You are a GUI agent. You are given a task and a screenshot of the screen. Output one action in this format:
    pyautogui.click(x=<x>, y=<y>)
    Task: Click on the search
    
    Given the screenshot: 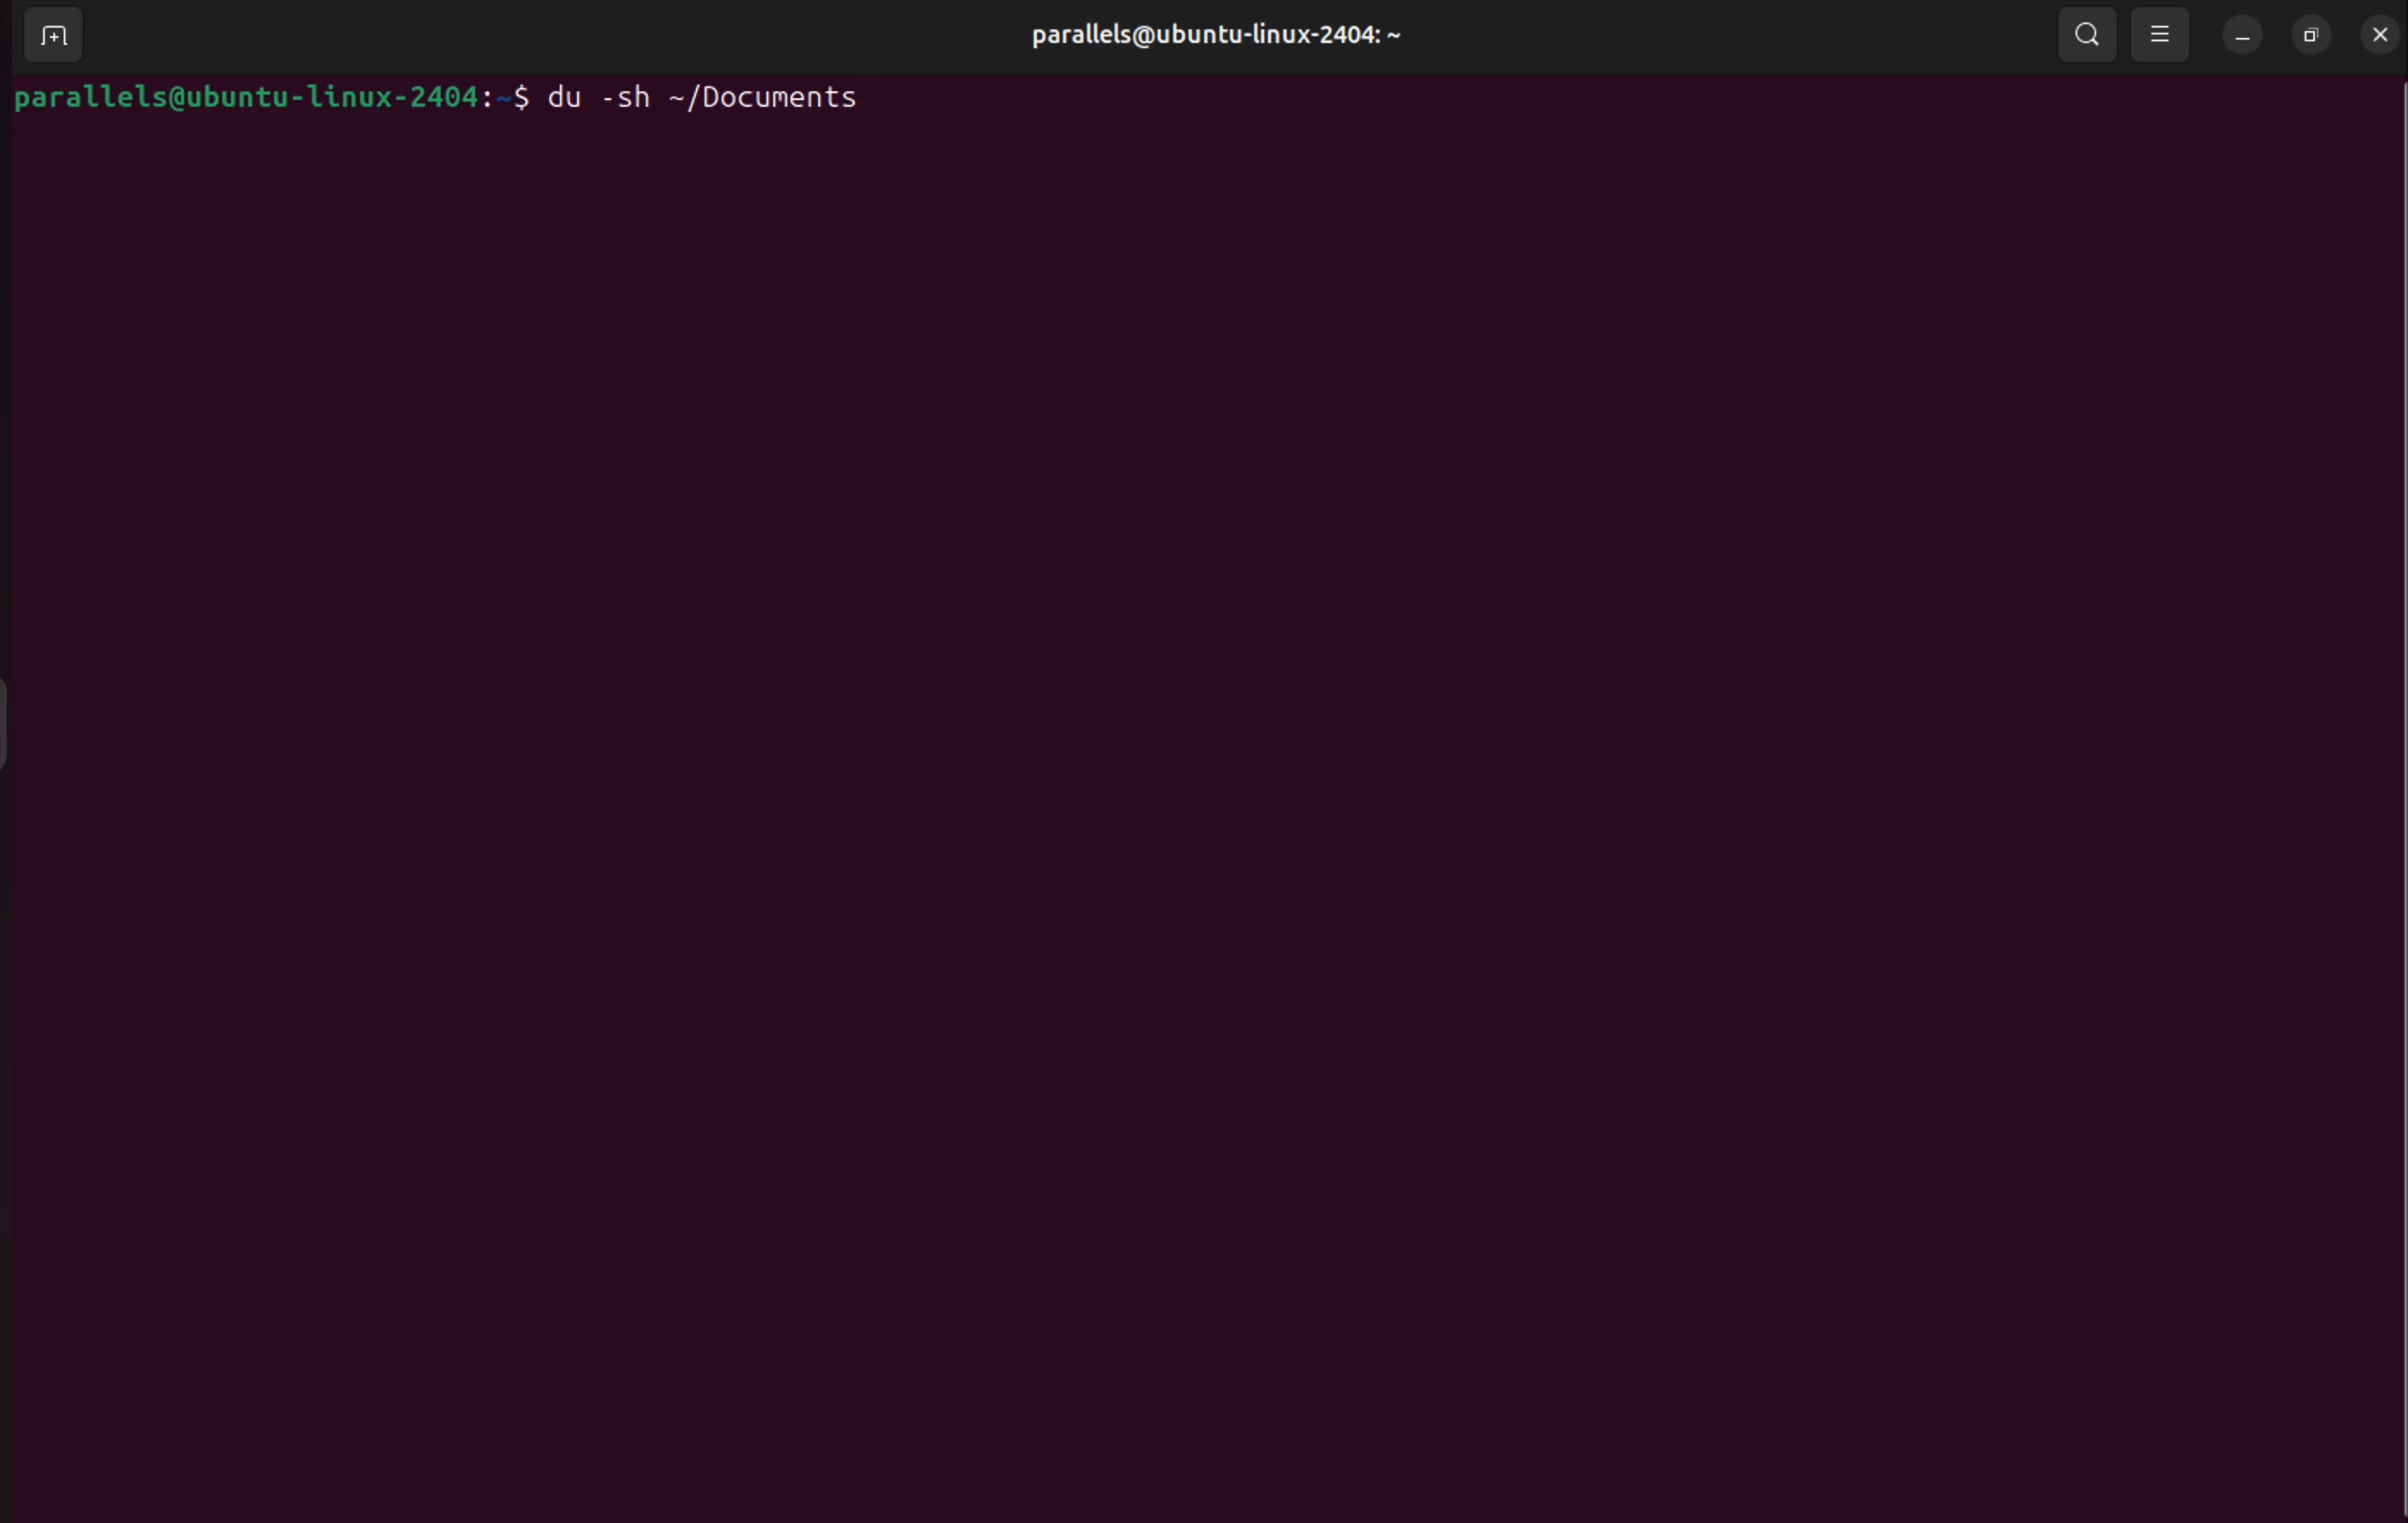 What is the action you would take?
    pyautogui.click(x=2089, y=37)
    